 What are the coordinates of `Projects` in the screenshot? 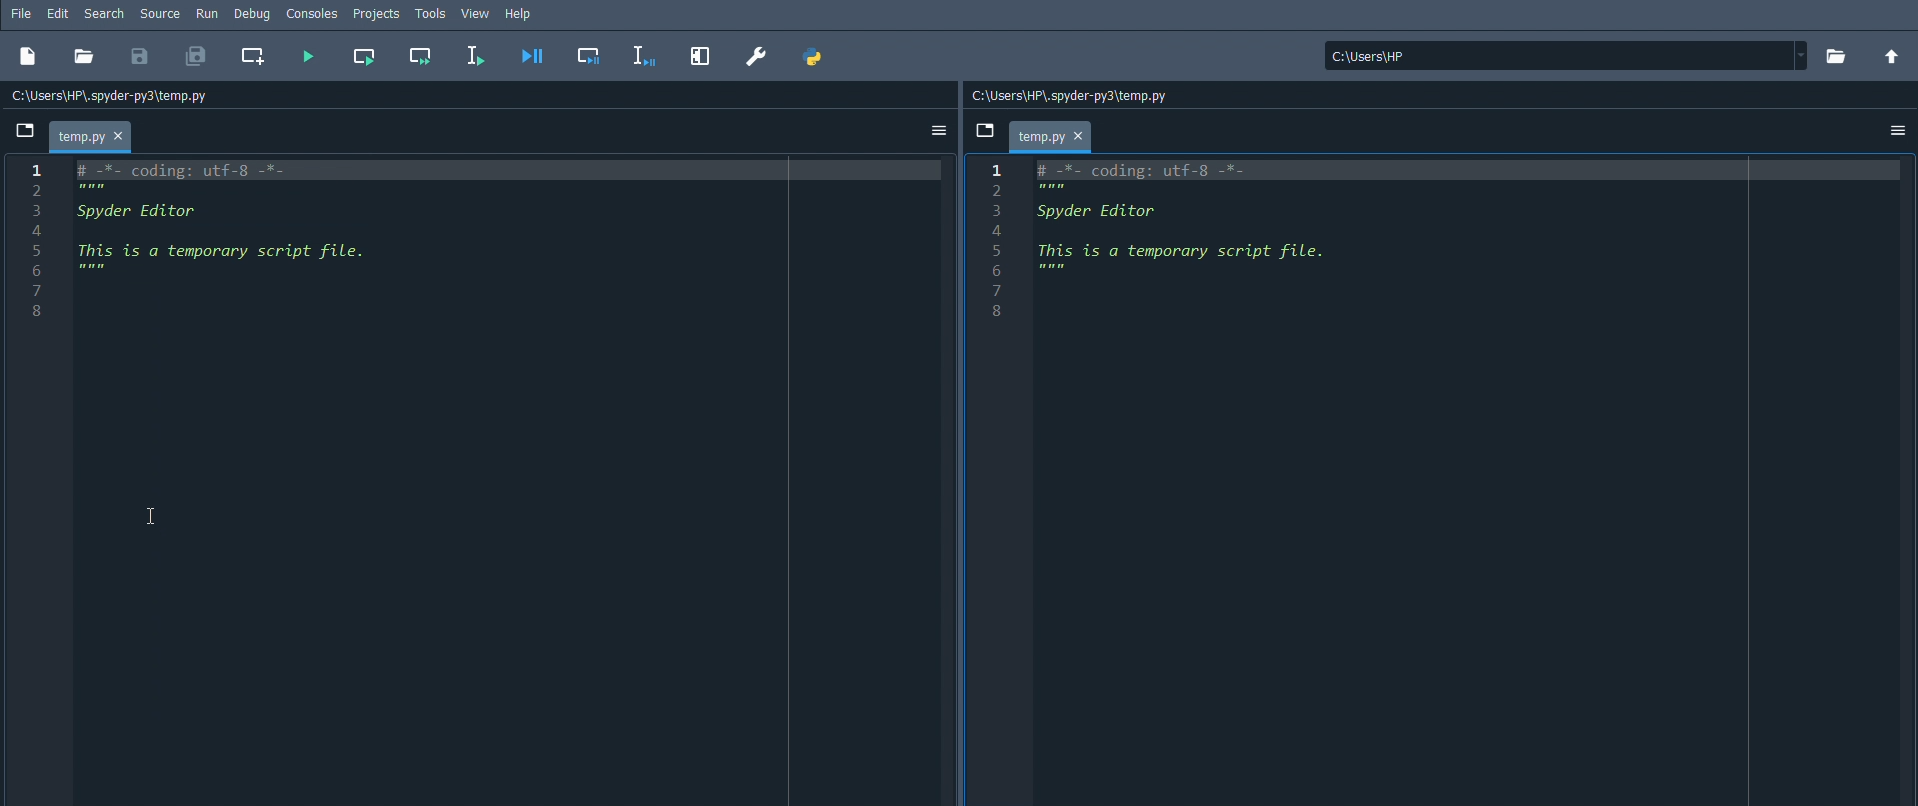 It's located at (376, 13).